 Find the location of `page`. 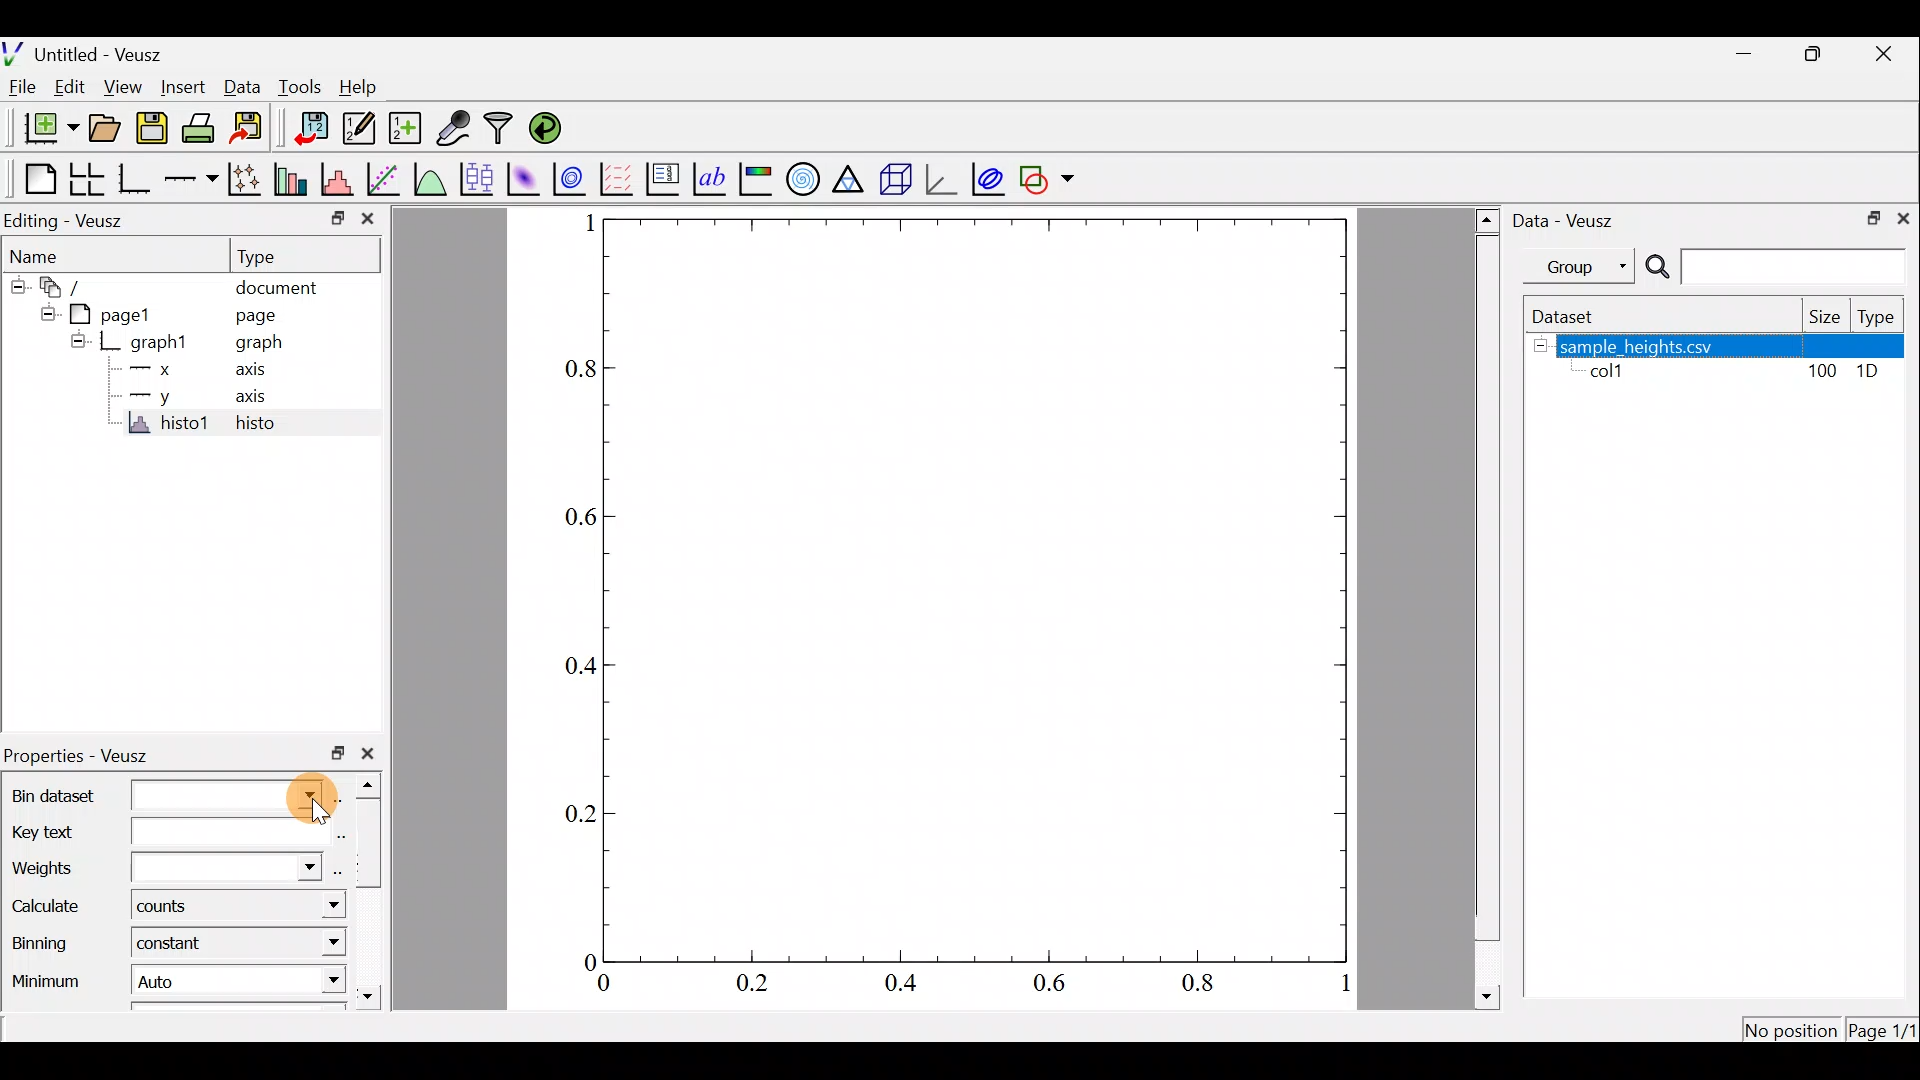

page is located at coordinates (259, 317).